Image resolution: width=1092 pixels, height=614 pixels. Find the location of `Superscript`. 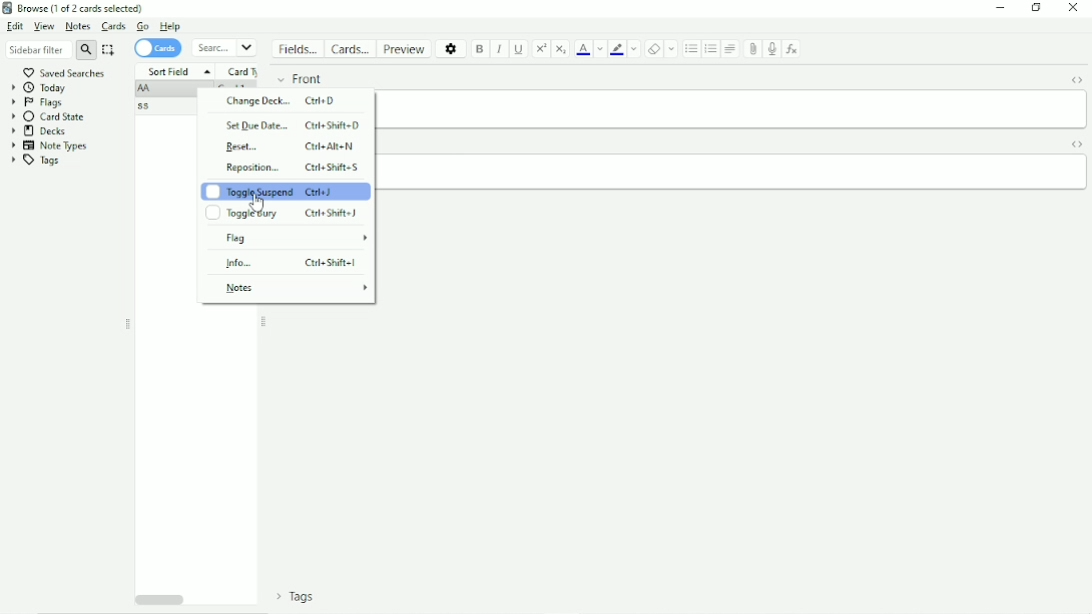

Superscript is located at coordinates (541, 49).